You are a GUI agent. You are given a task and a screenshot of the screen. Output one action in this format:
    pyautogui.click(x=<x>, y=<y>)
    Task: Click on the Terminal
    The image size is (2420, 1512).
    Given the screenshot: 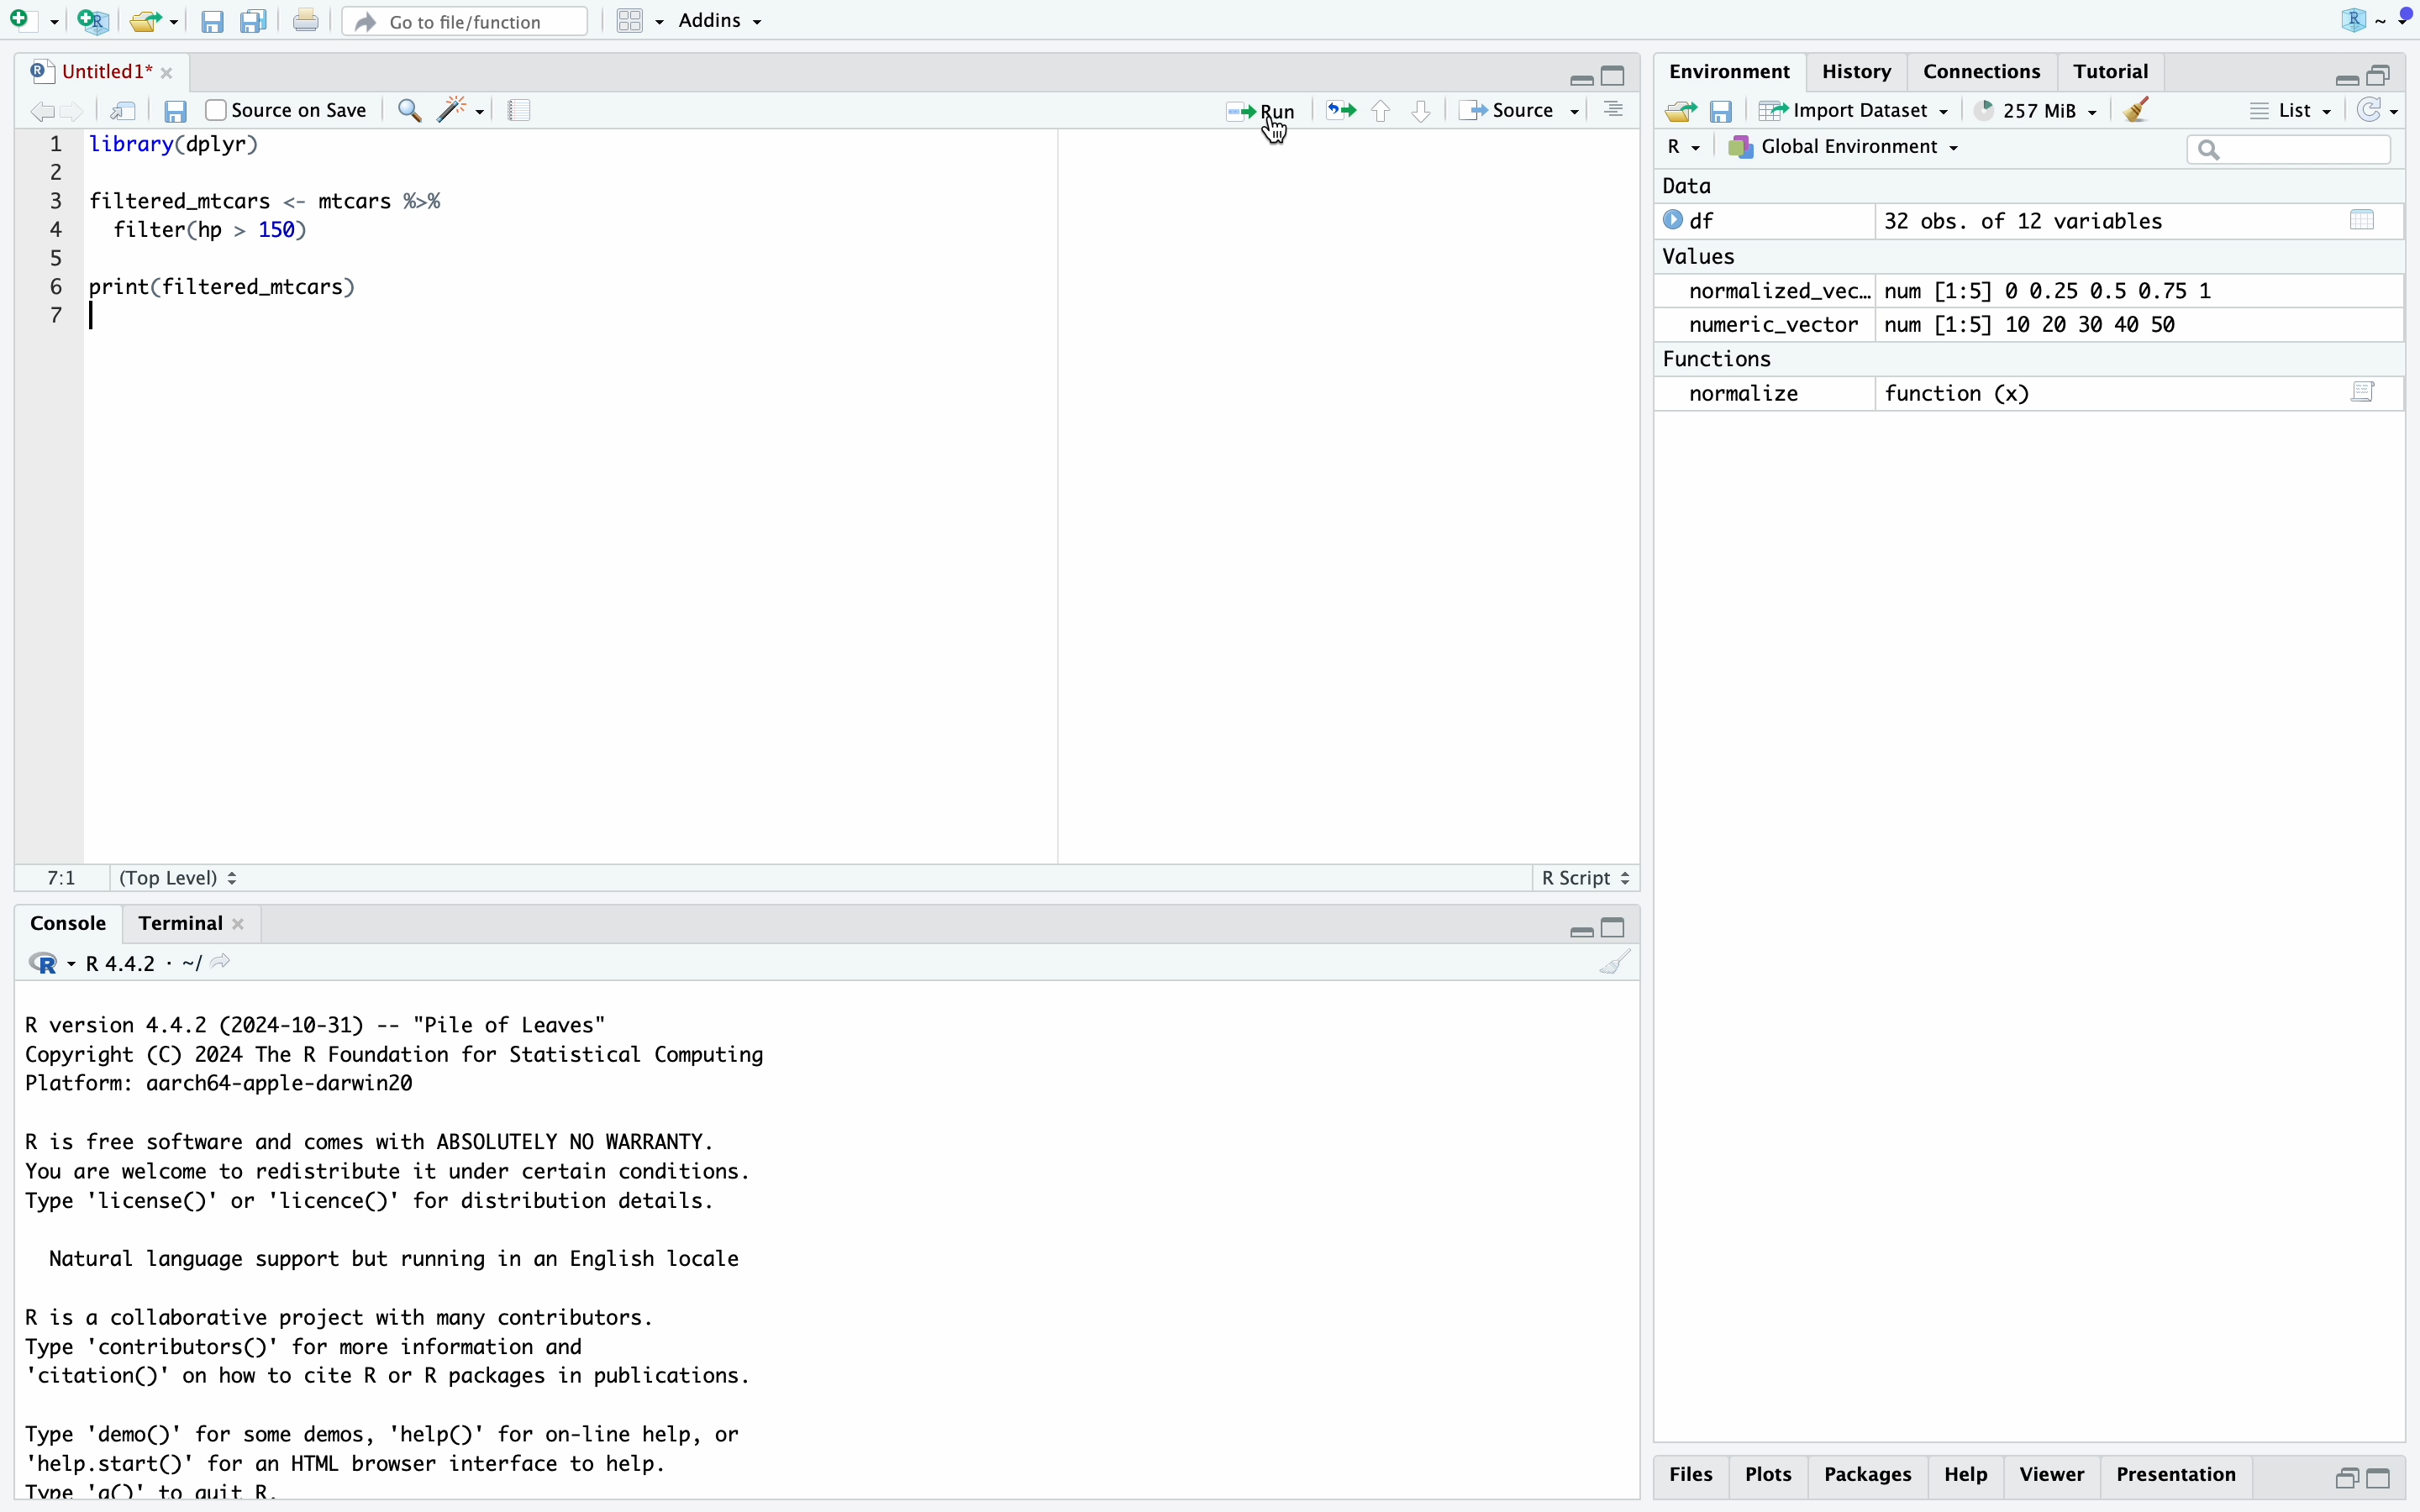 What is the action you would take?
    pyautogui.click(x=181, y=926)
    